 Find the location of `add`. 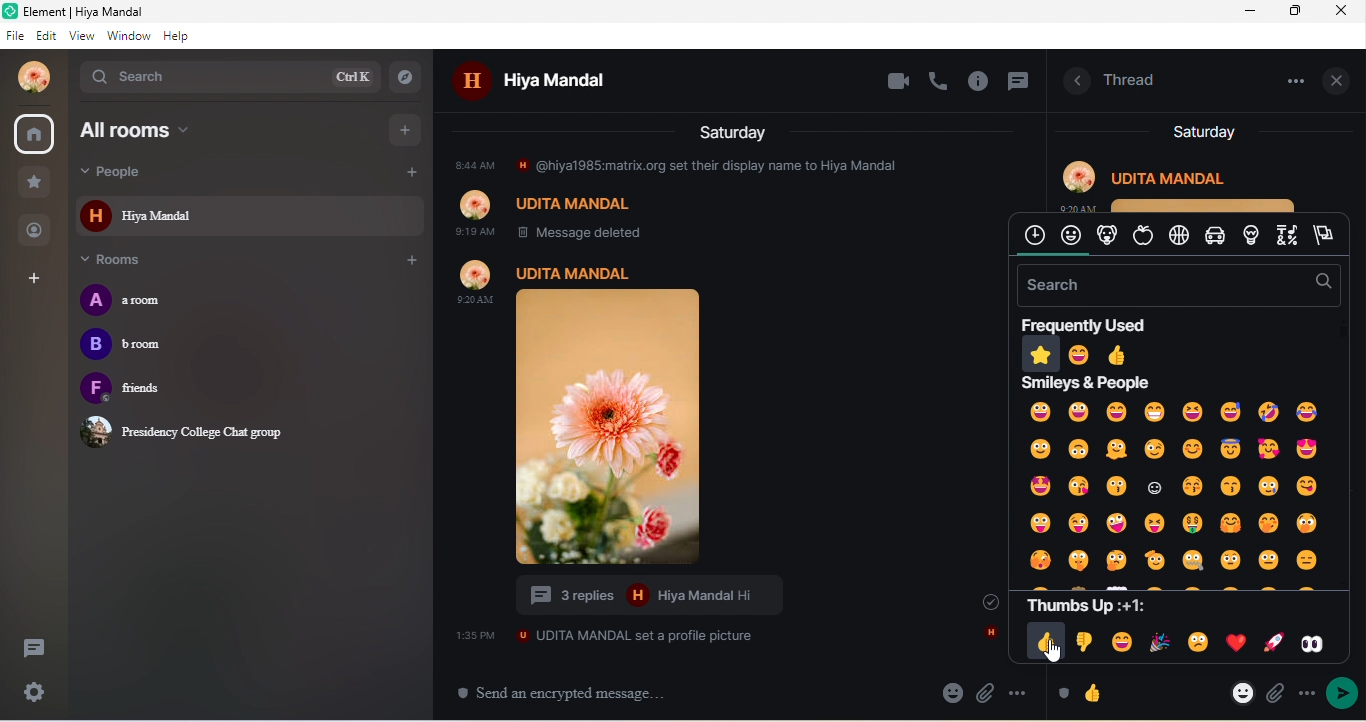

add is located at coordinates (407, 128).